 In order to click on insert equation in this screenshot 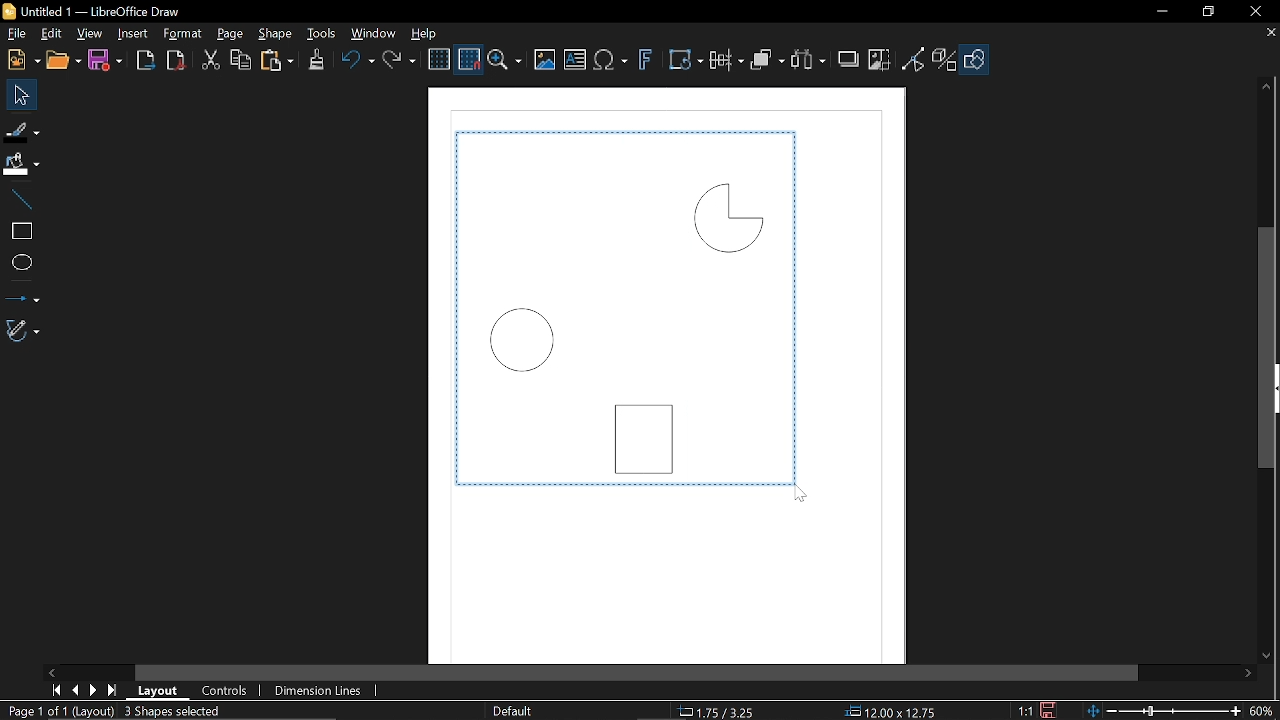, I will do `click(613, 62)`.